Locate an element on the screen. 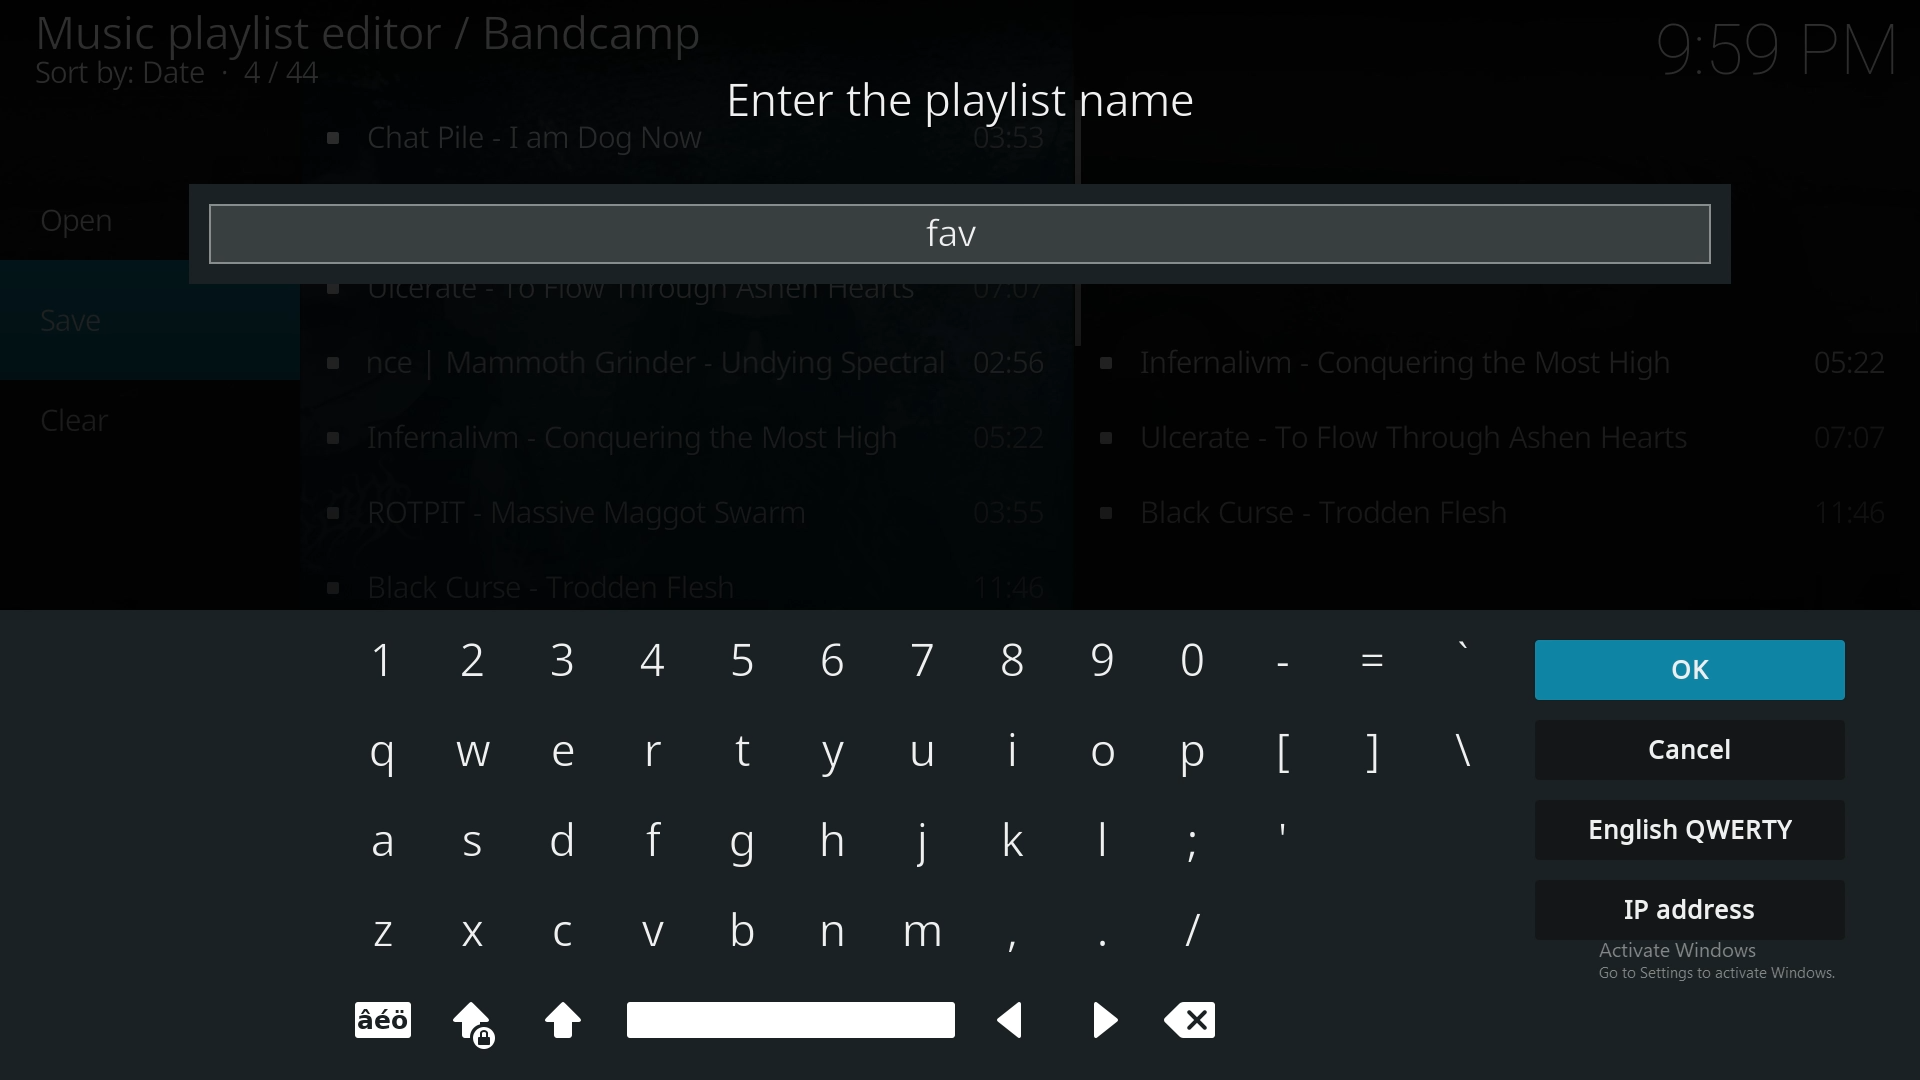 The width and height of the screenshot is (1920, 1080). Save is located at coordinates (75, 321).